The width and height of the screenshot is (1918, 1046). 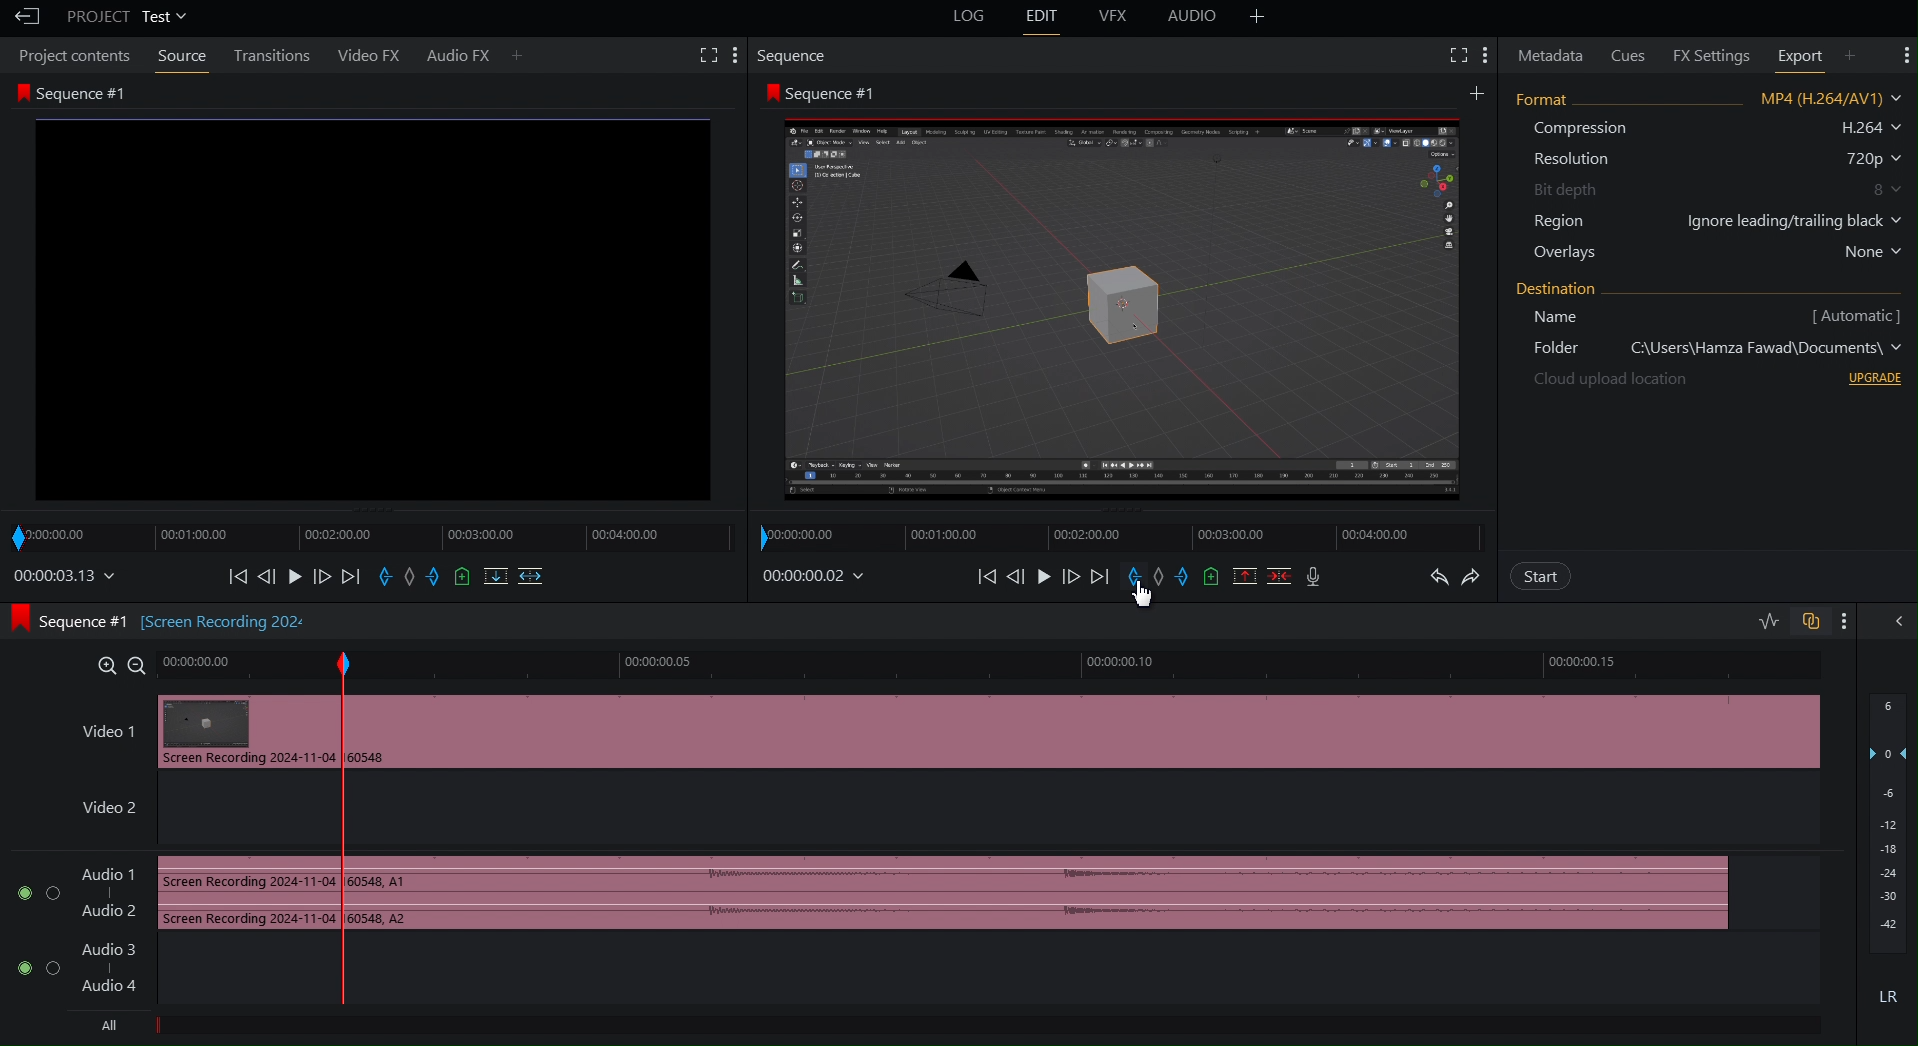 What do you see at coordinates (971, 18) in the screenshot?
I see `Log` at bounding box center [971, 18].